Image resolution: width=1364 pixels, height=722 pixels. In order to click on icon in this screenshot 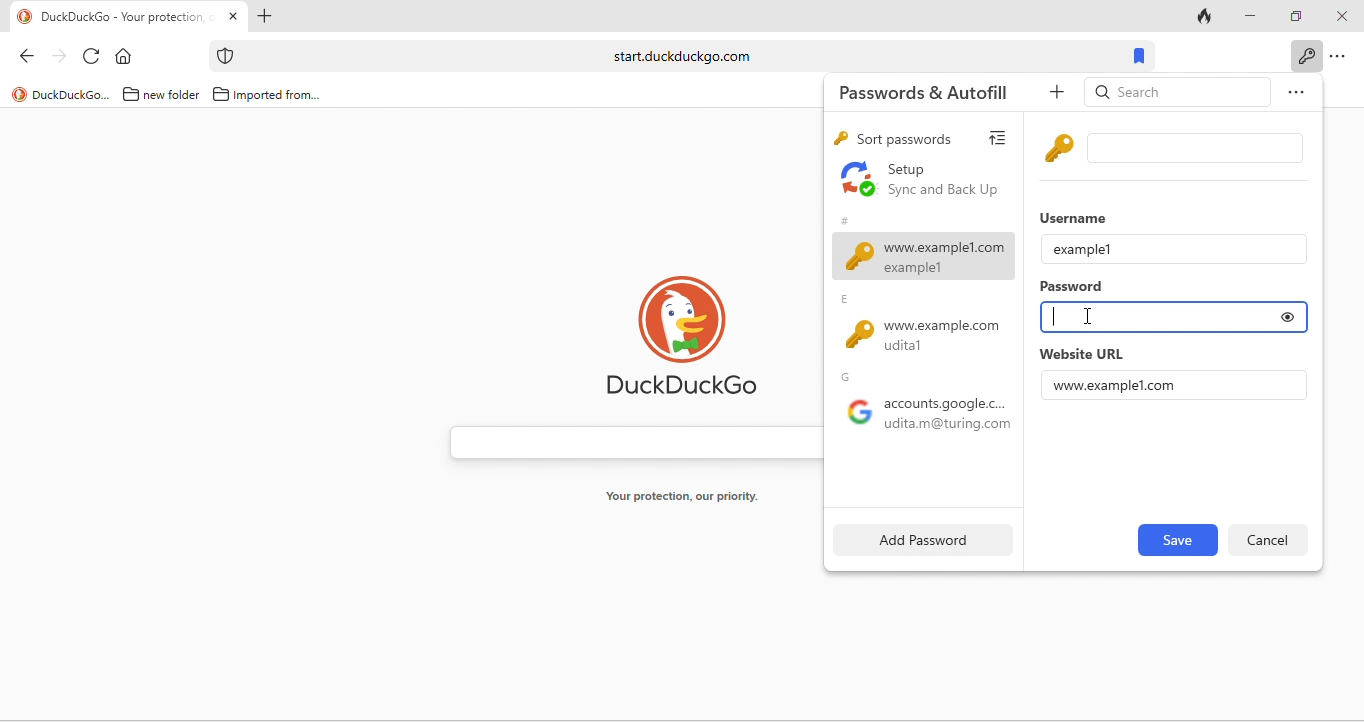, I will do `click(227, 56)`.